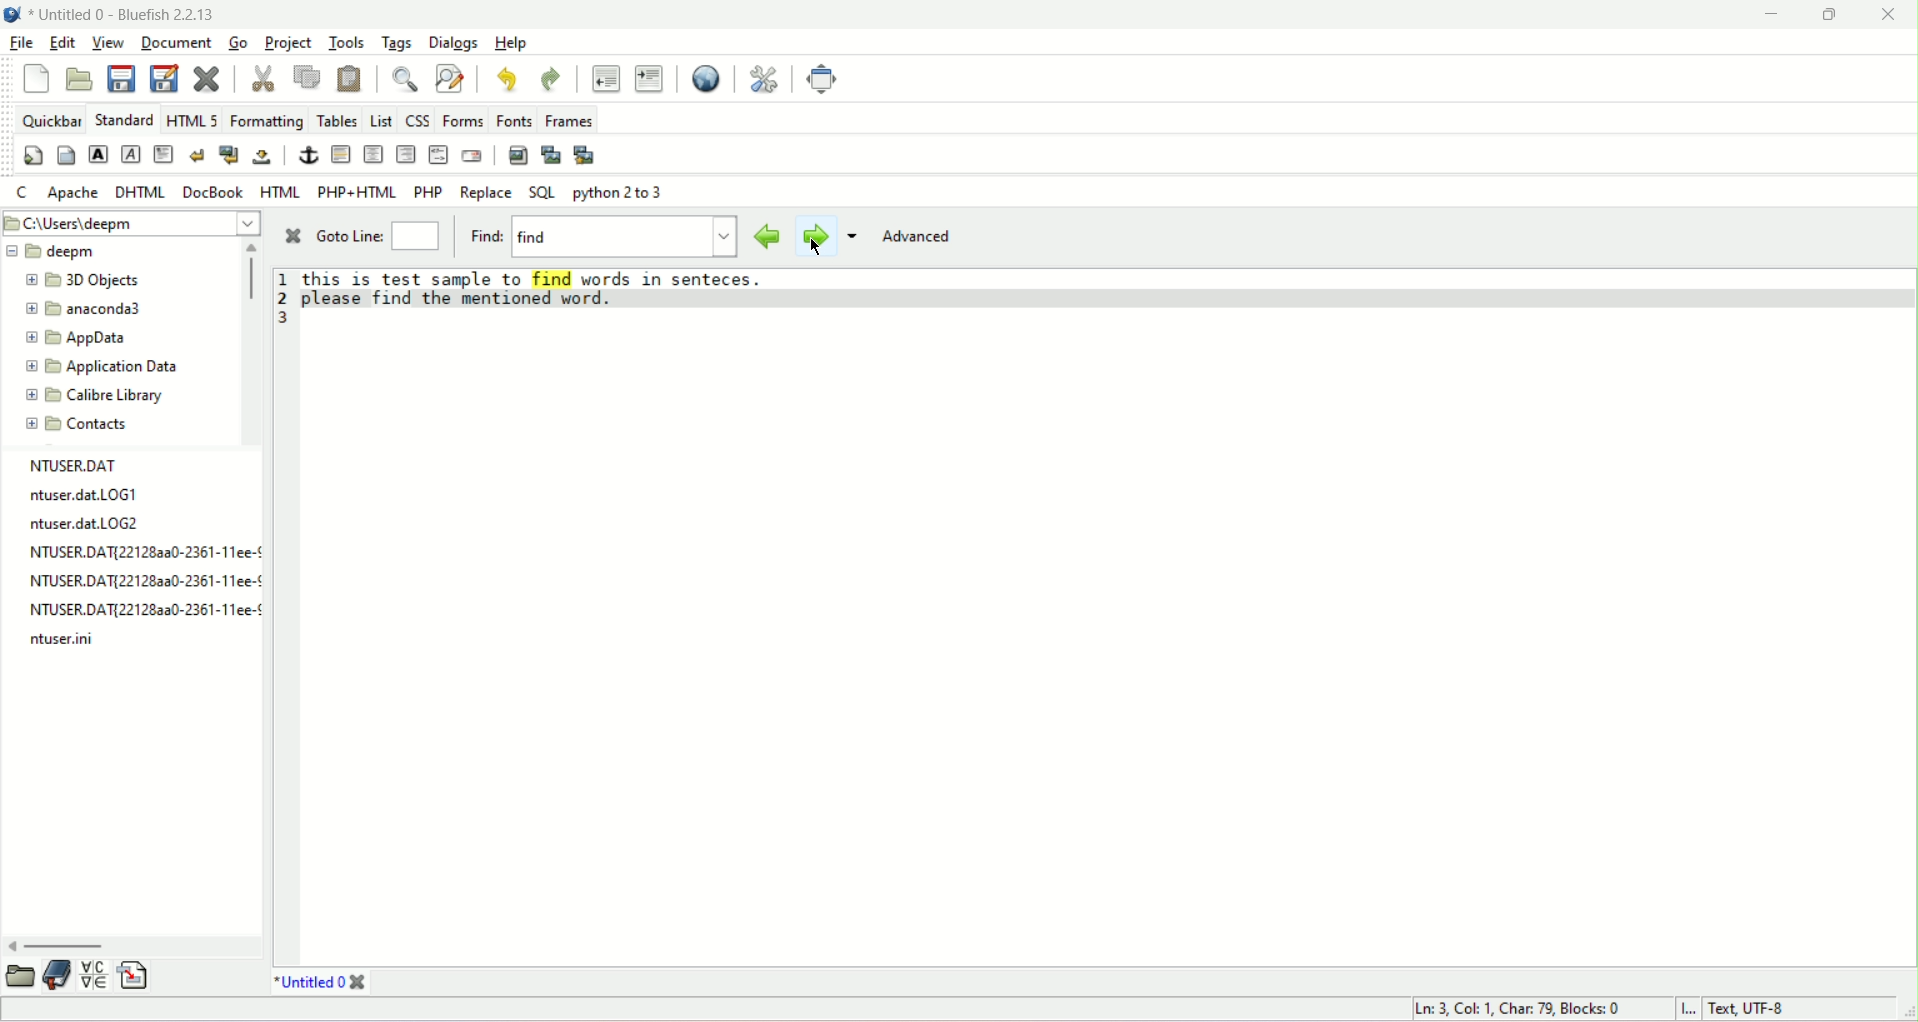  I want to click on NTUSER.DAT, so click(78, 466).